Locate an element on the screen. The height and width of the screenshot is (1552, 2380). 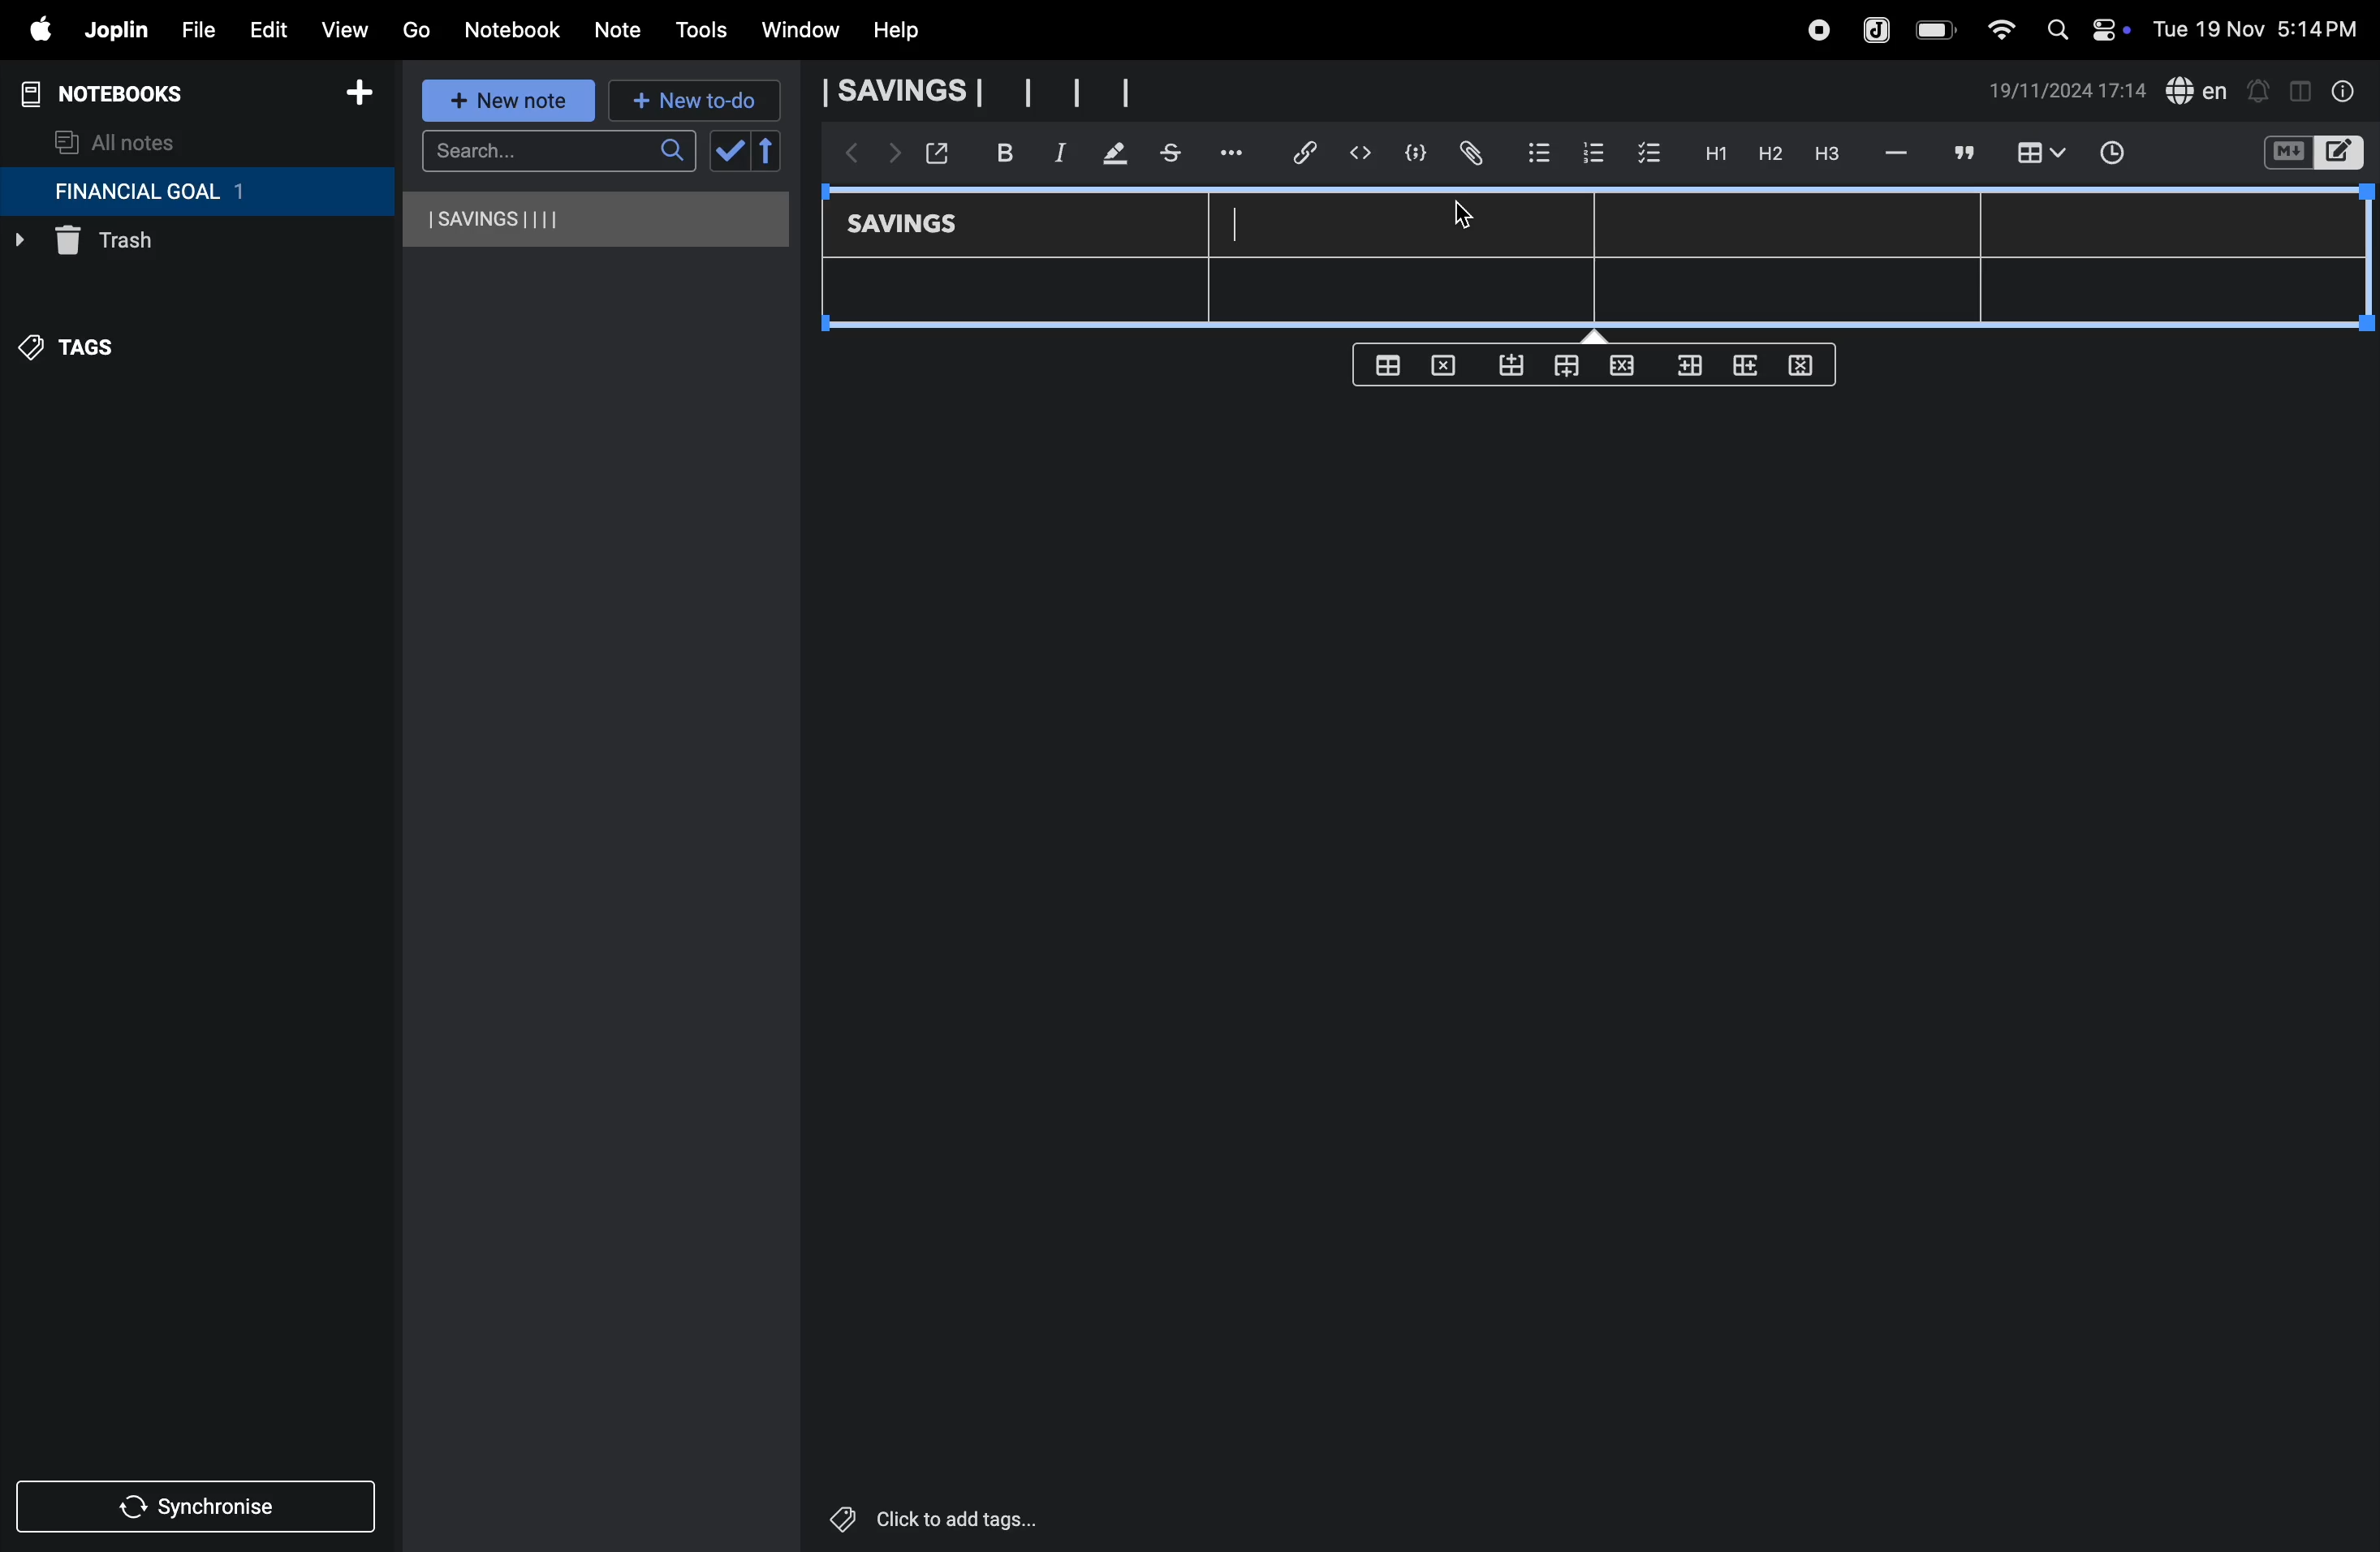
numbered list is located at coordinates (1592, 152).